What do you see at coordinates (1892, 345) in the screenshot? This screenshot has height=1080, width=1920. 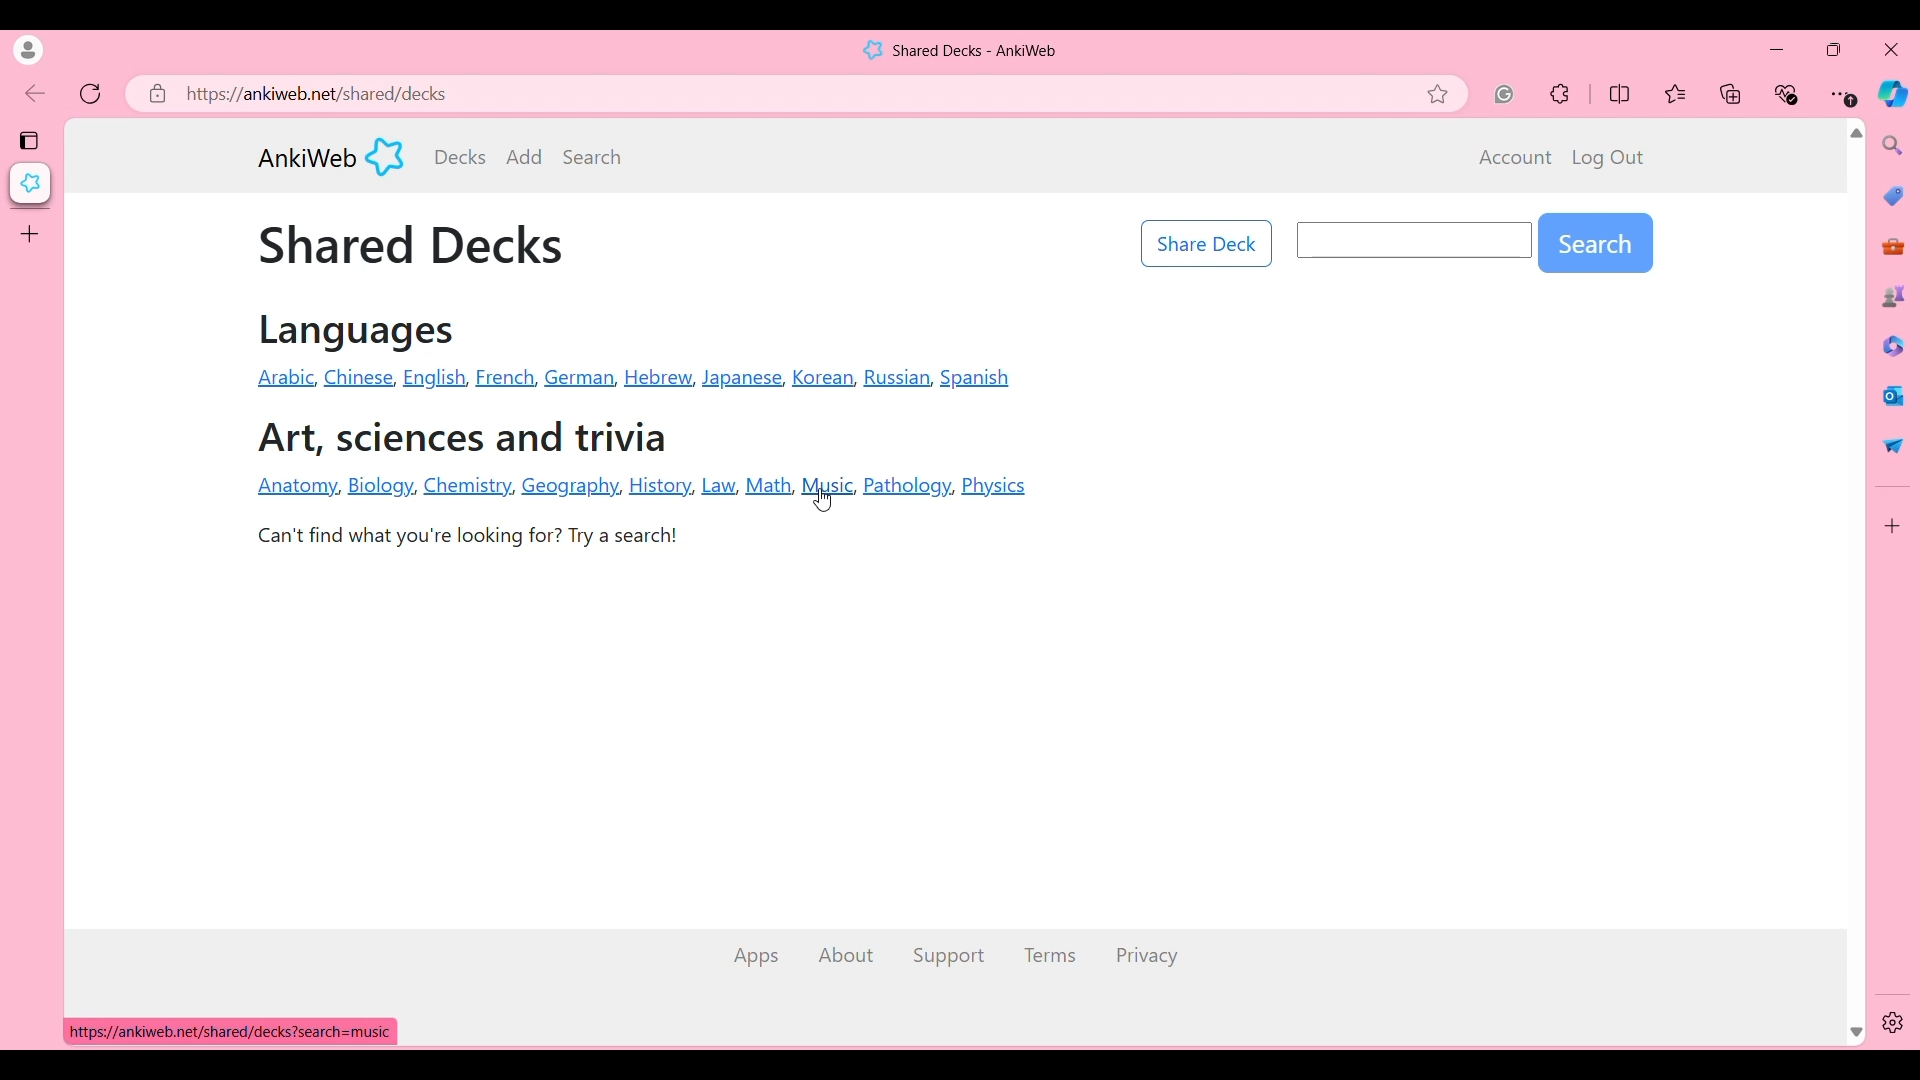 I see `Browser documents` at bounding box center [1892, 345].